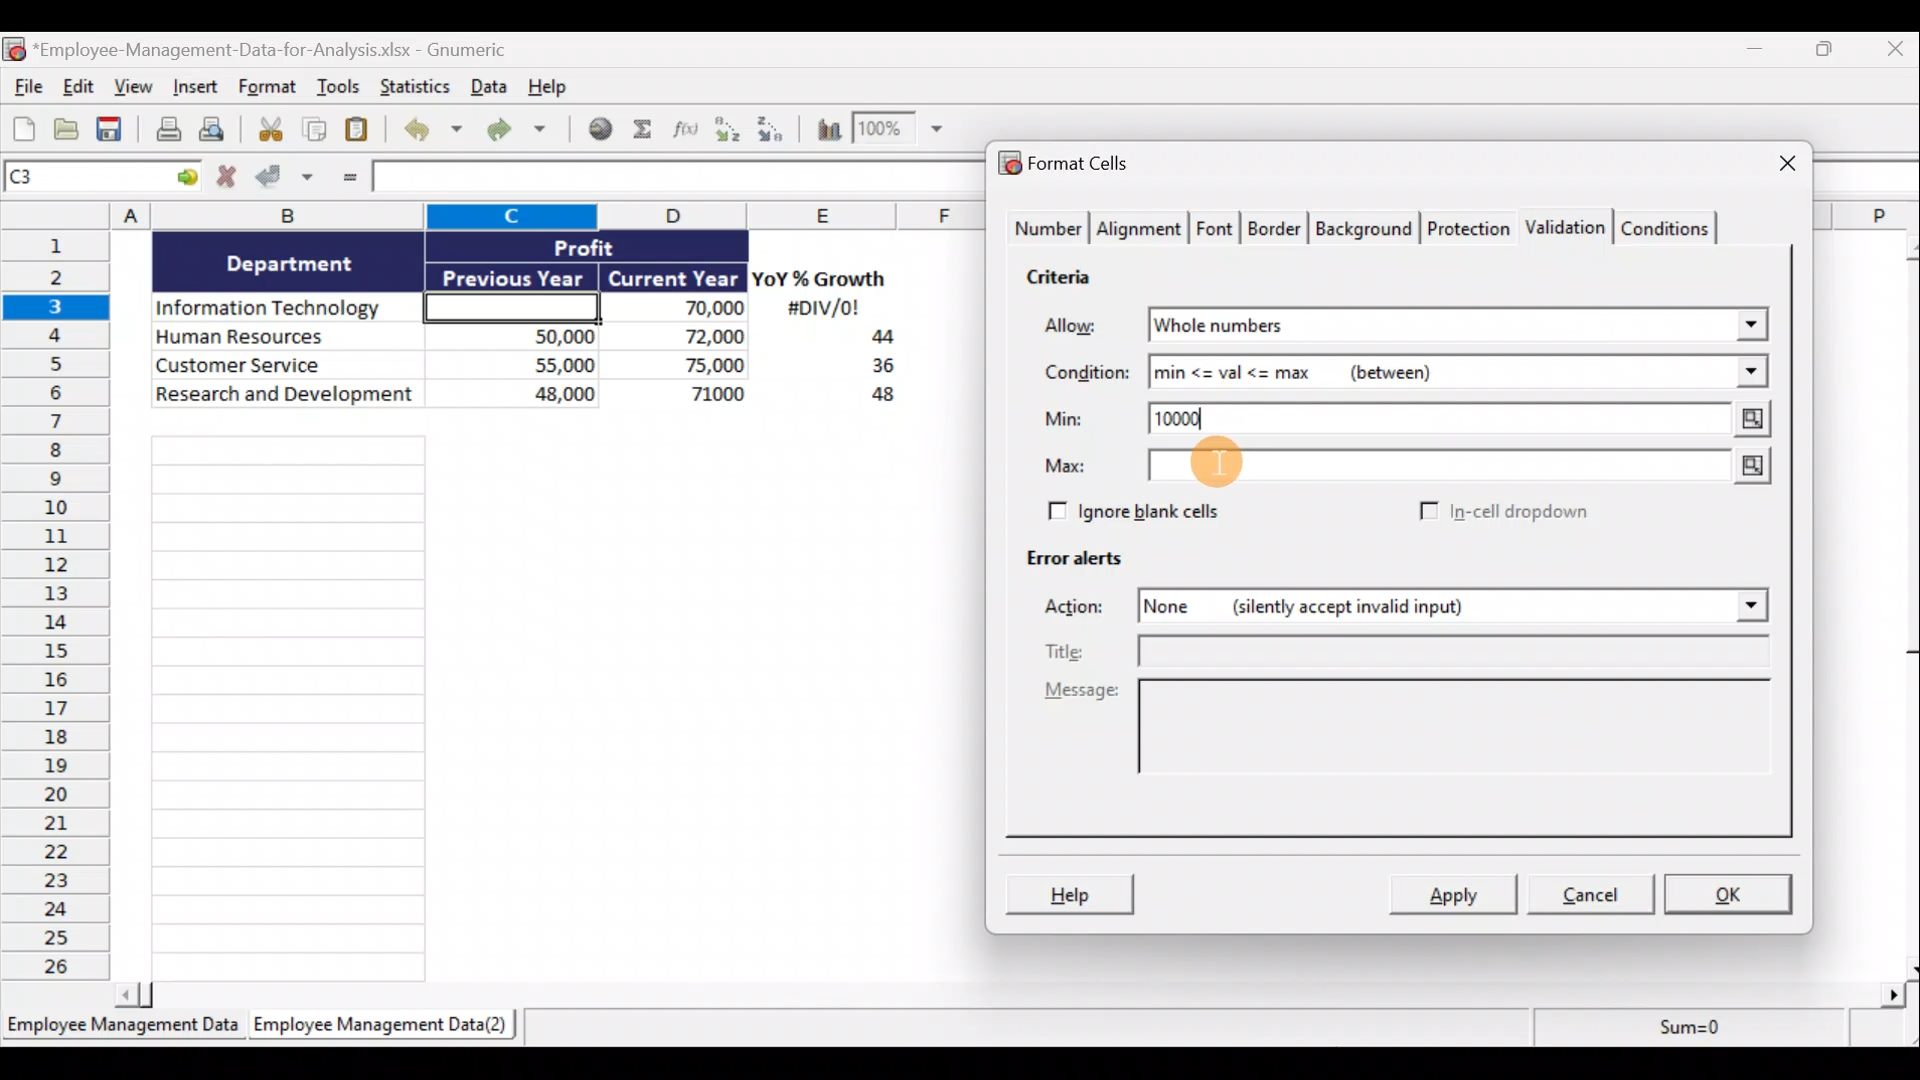 The width and height of the screenshot is (1920, 1080). Describe the element at coordinates (62, 609) in the screenshot. I see `Rows` at that location.